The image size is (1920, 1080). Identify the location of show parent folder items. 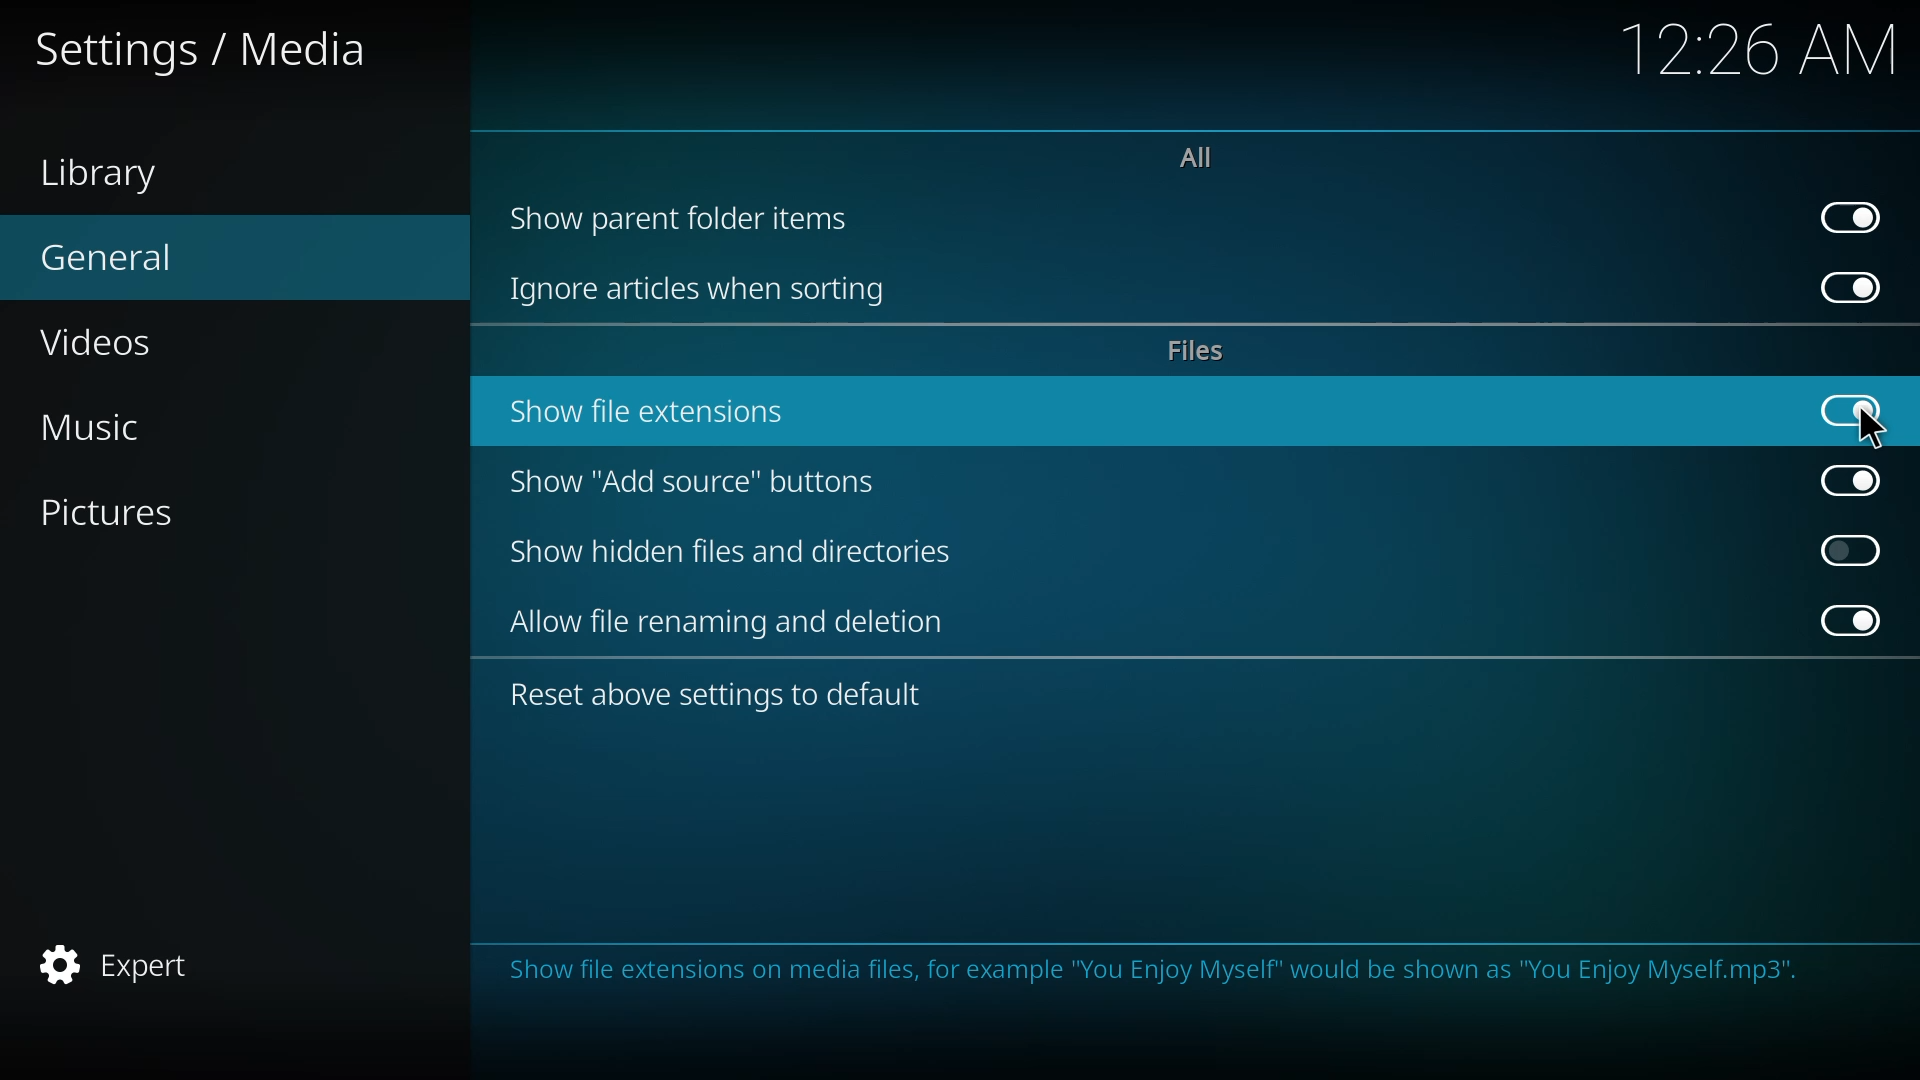
(684, 216).